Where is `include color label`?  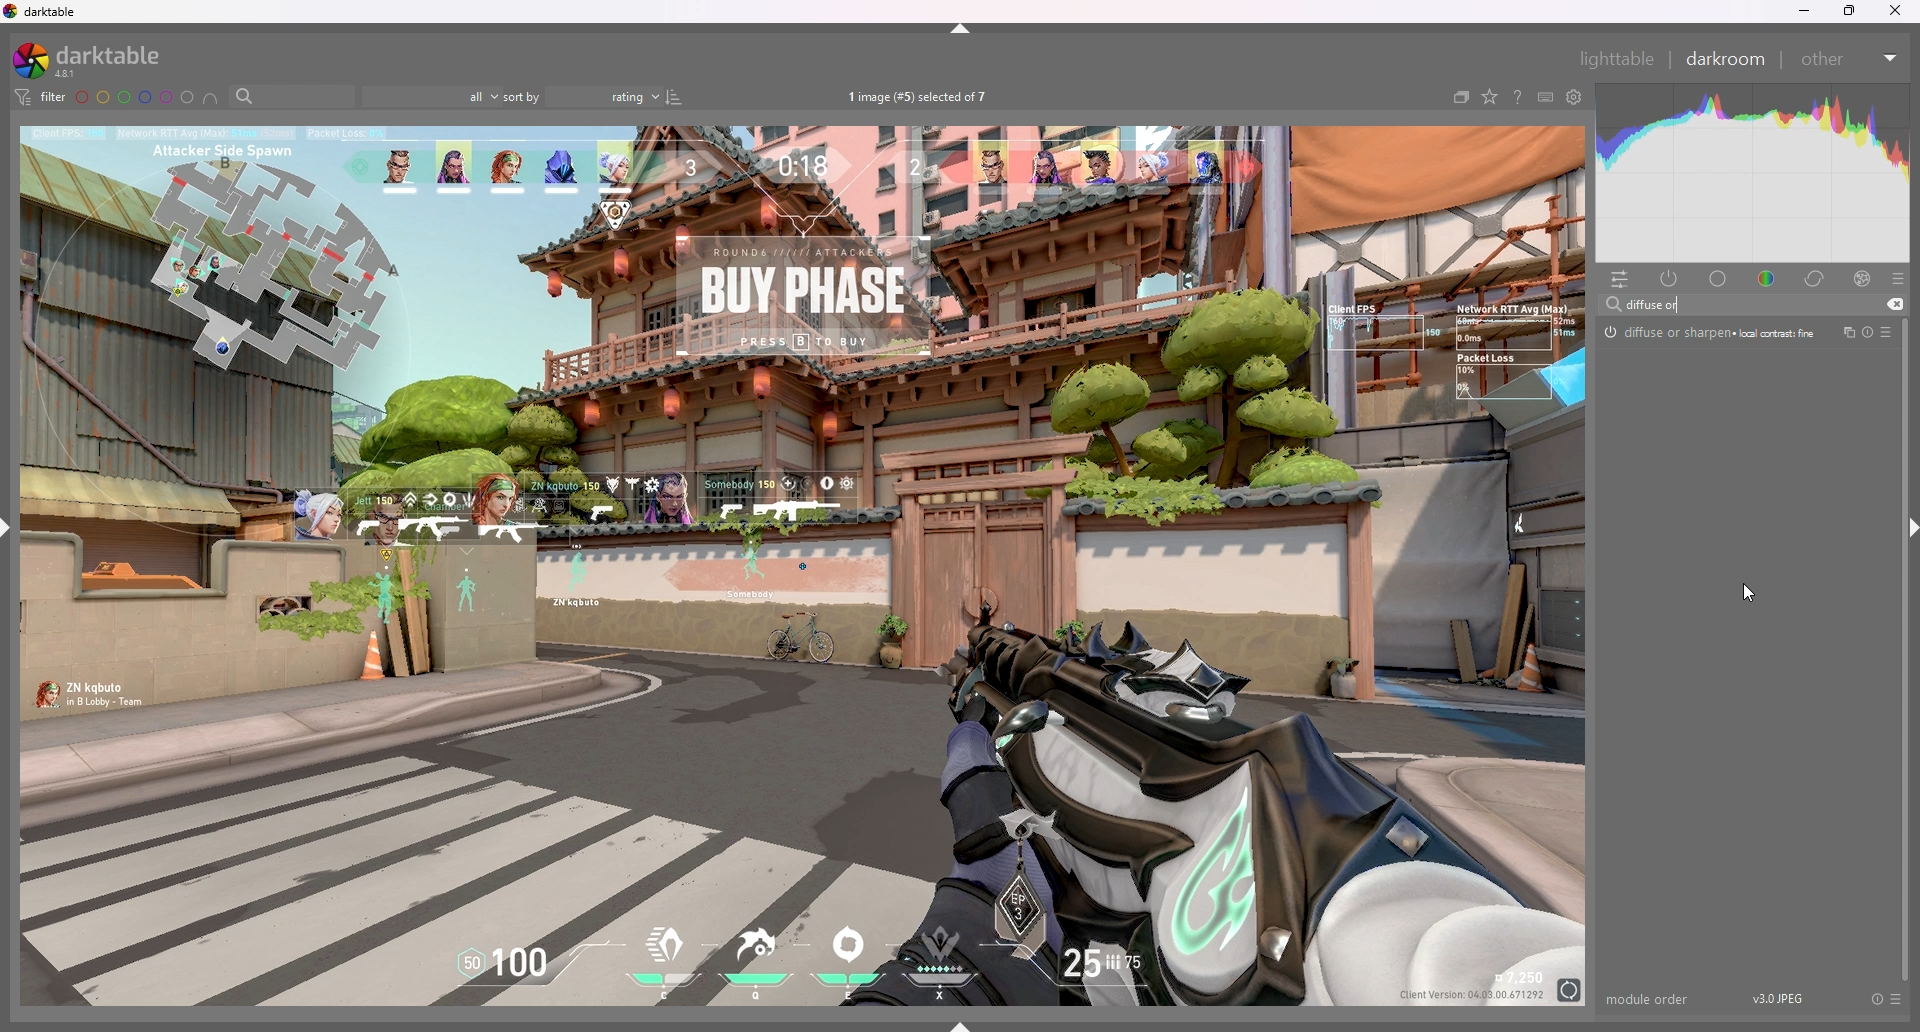 include color label is located at coordinates (211, 98).